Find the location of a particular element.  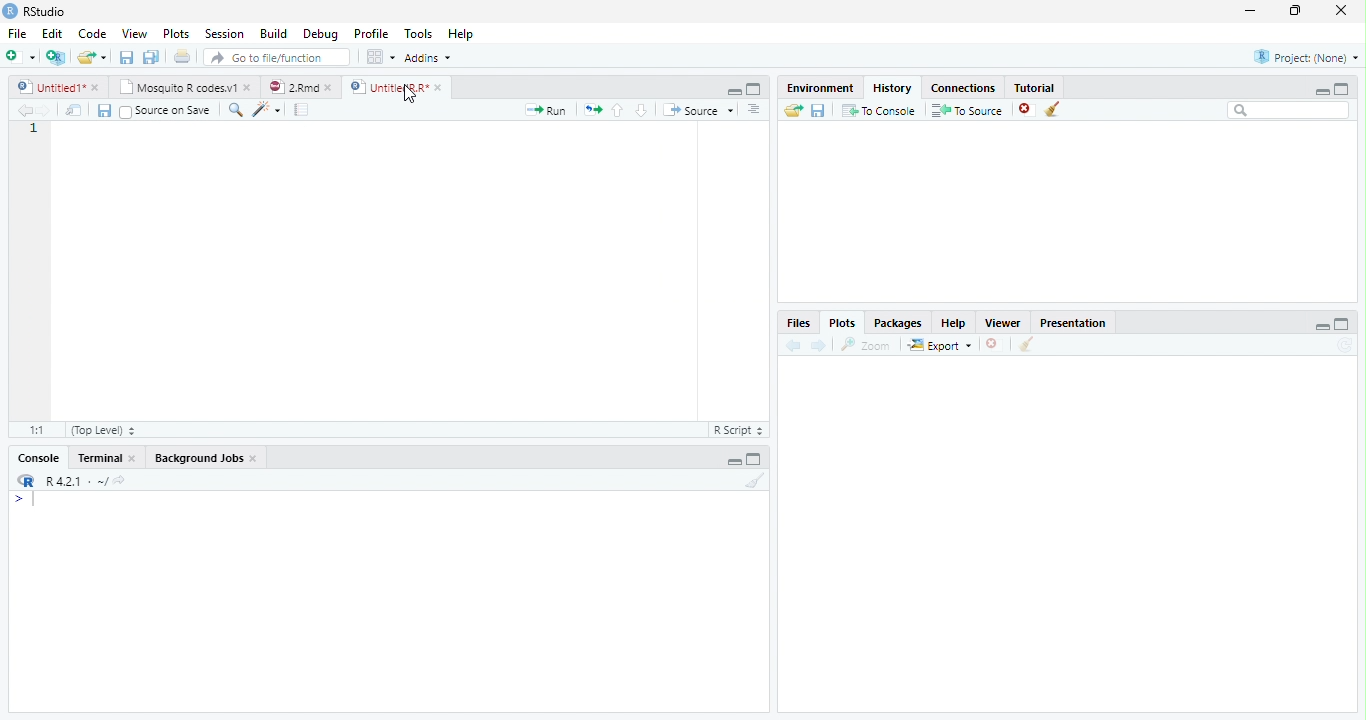

Run is located at coordinates (546, 111).